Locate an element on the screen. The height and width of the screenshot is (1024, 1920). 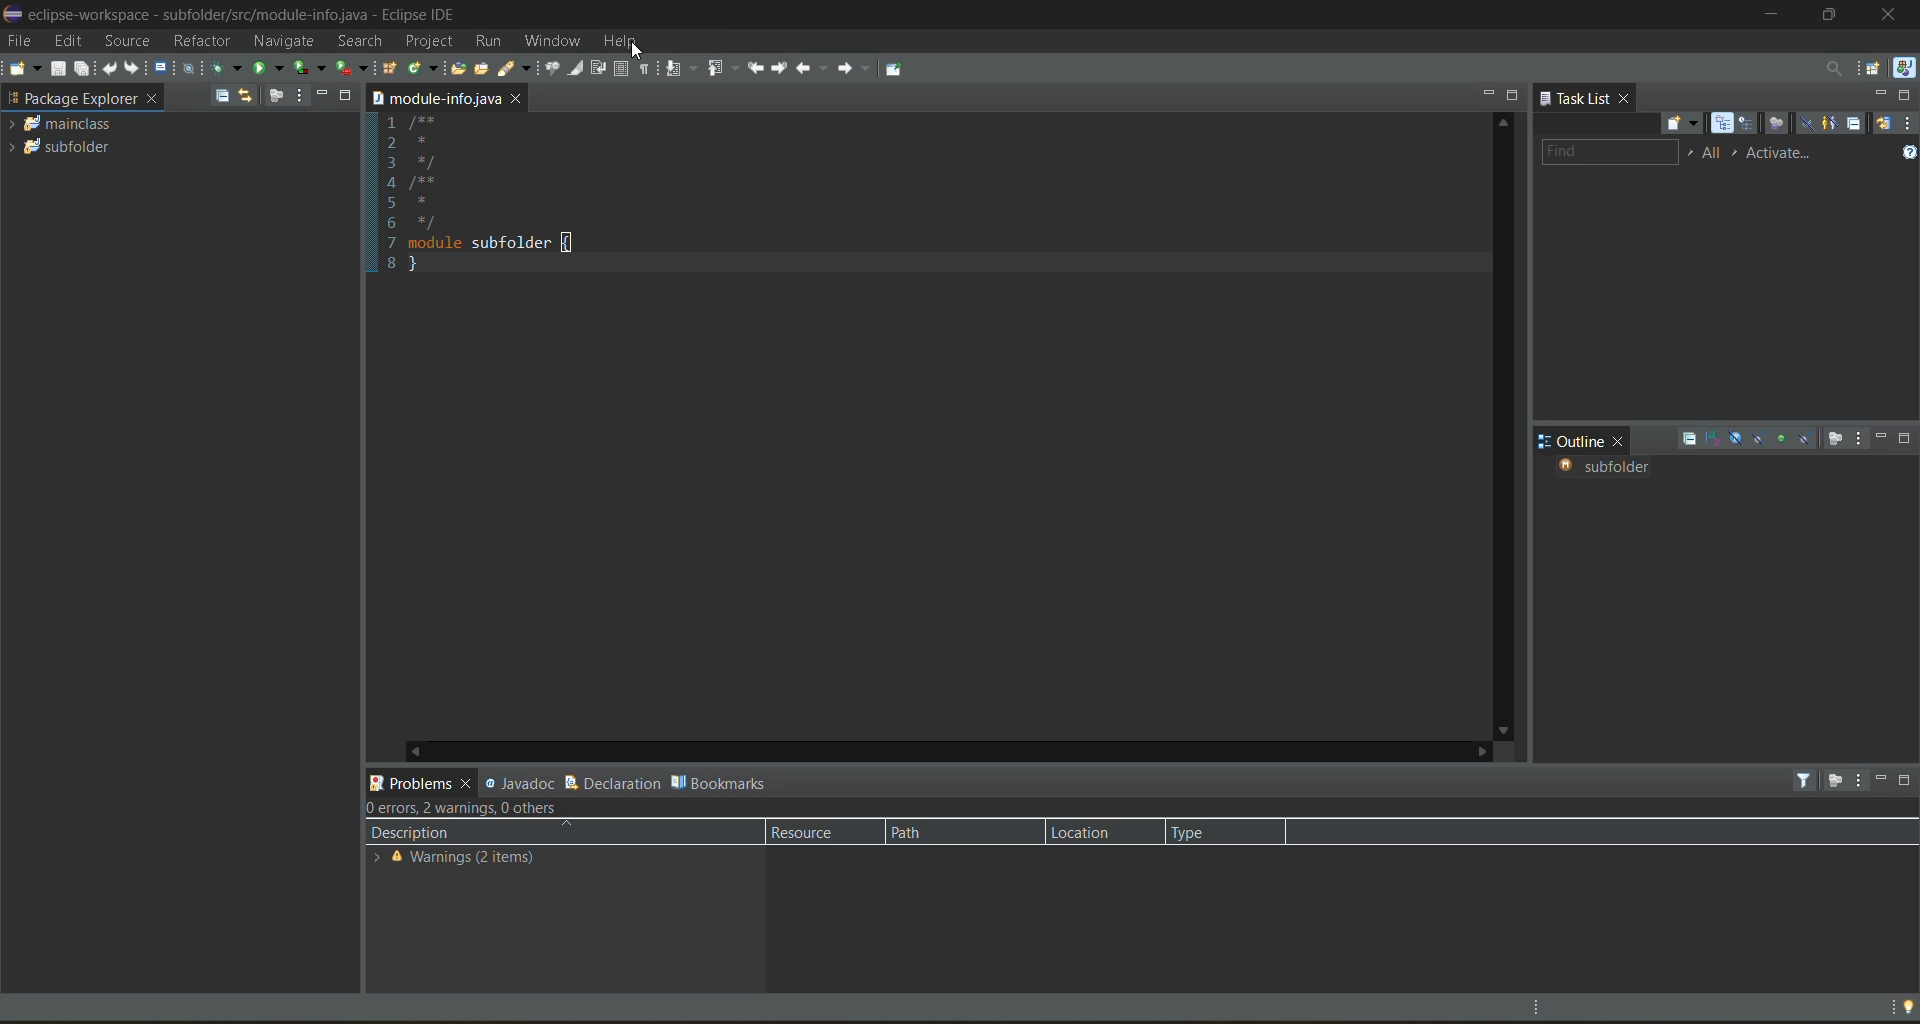
view menu is located at coordinates (1863, 779).